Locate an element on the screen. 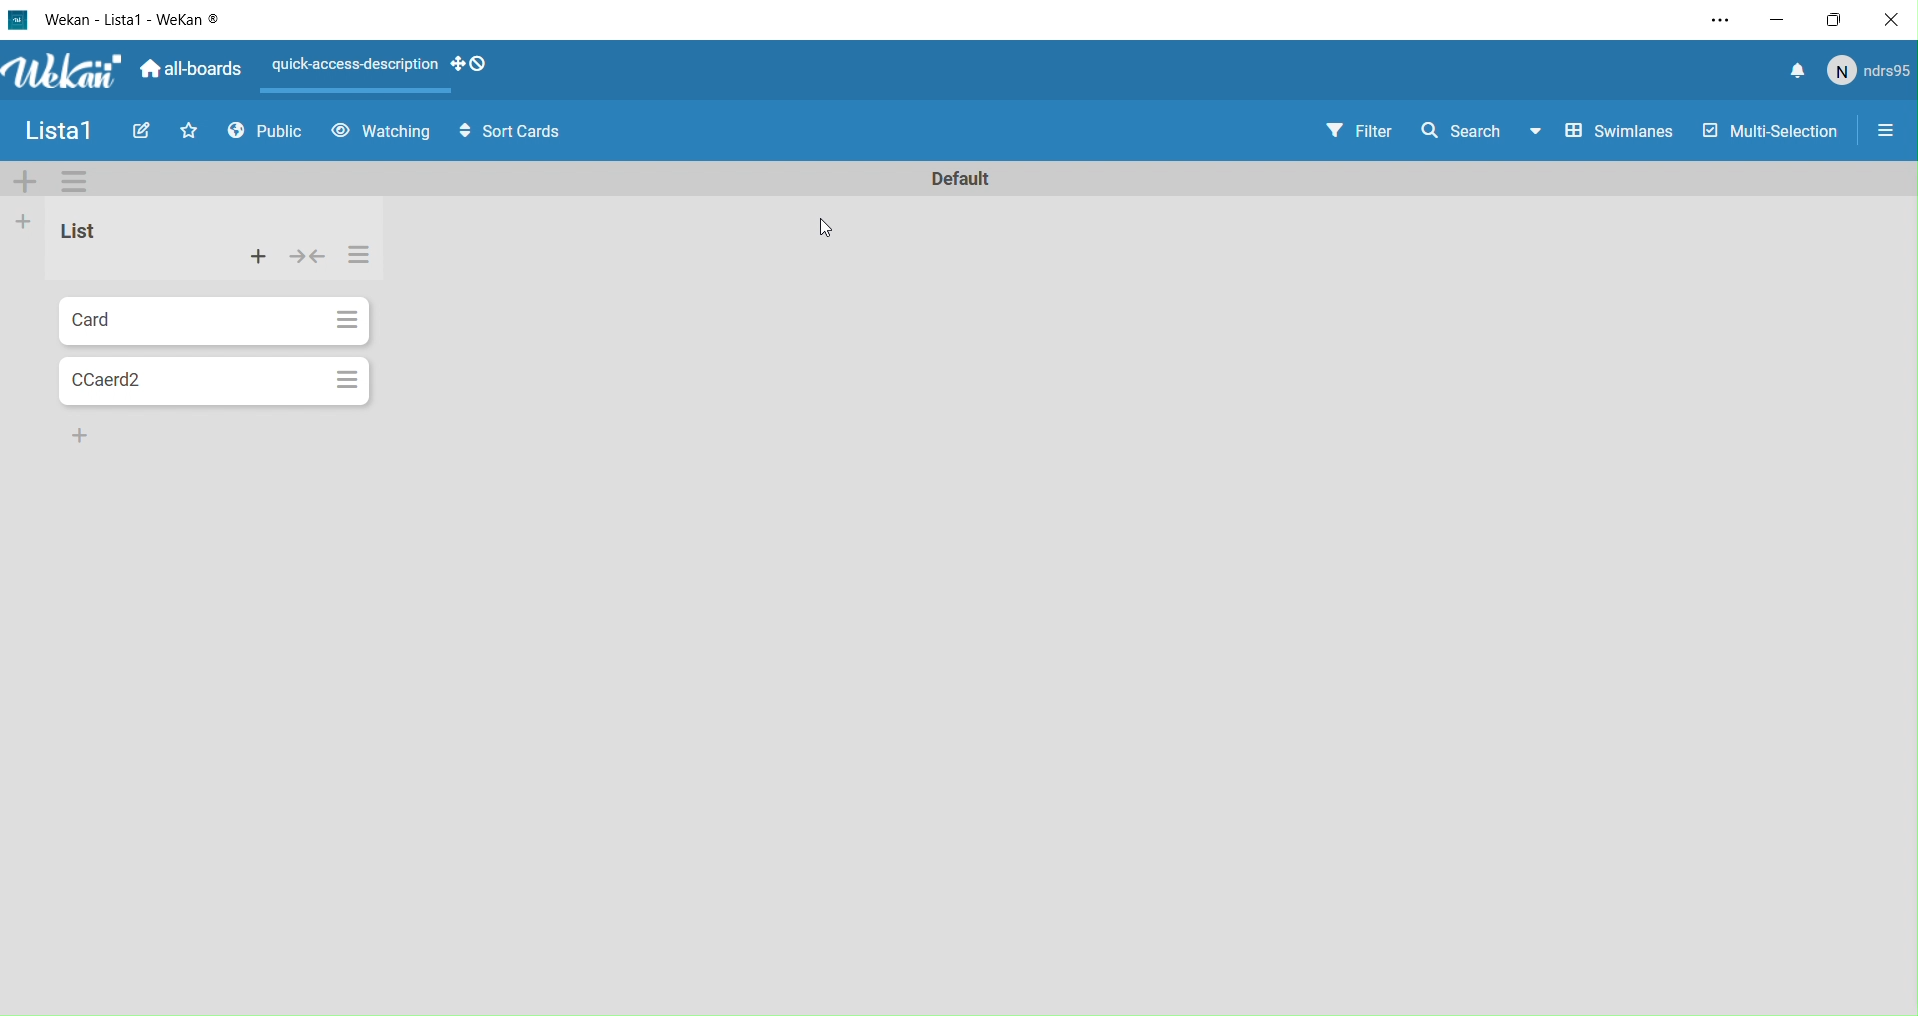 This screenshot has height=1016, width=1918. Add is located at coordinates (79, 440).